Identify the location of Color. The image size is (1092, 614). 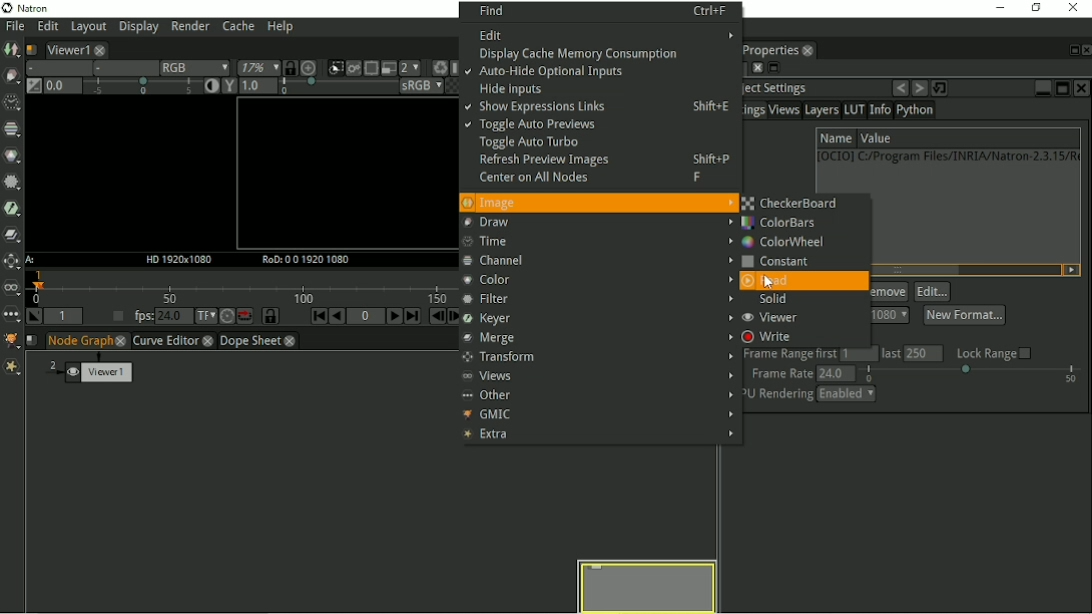
(13, 156).